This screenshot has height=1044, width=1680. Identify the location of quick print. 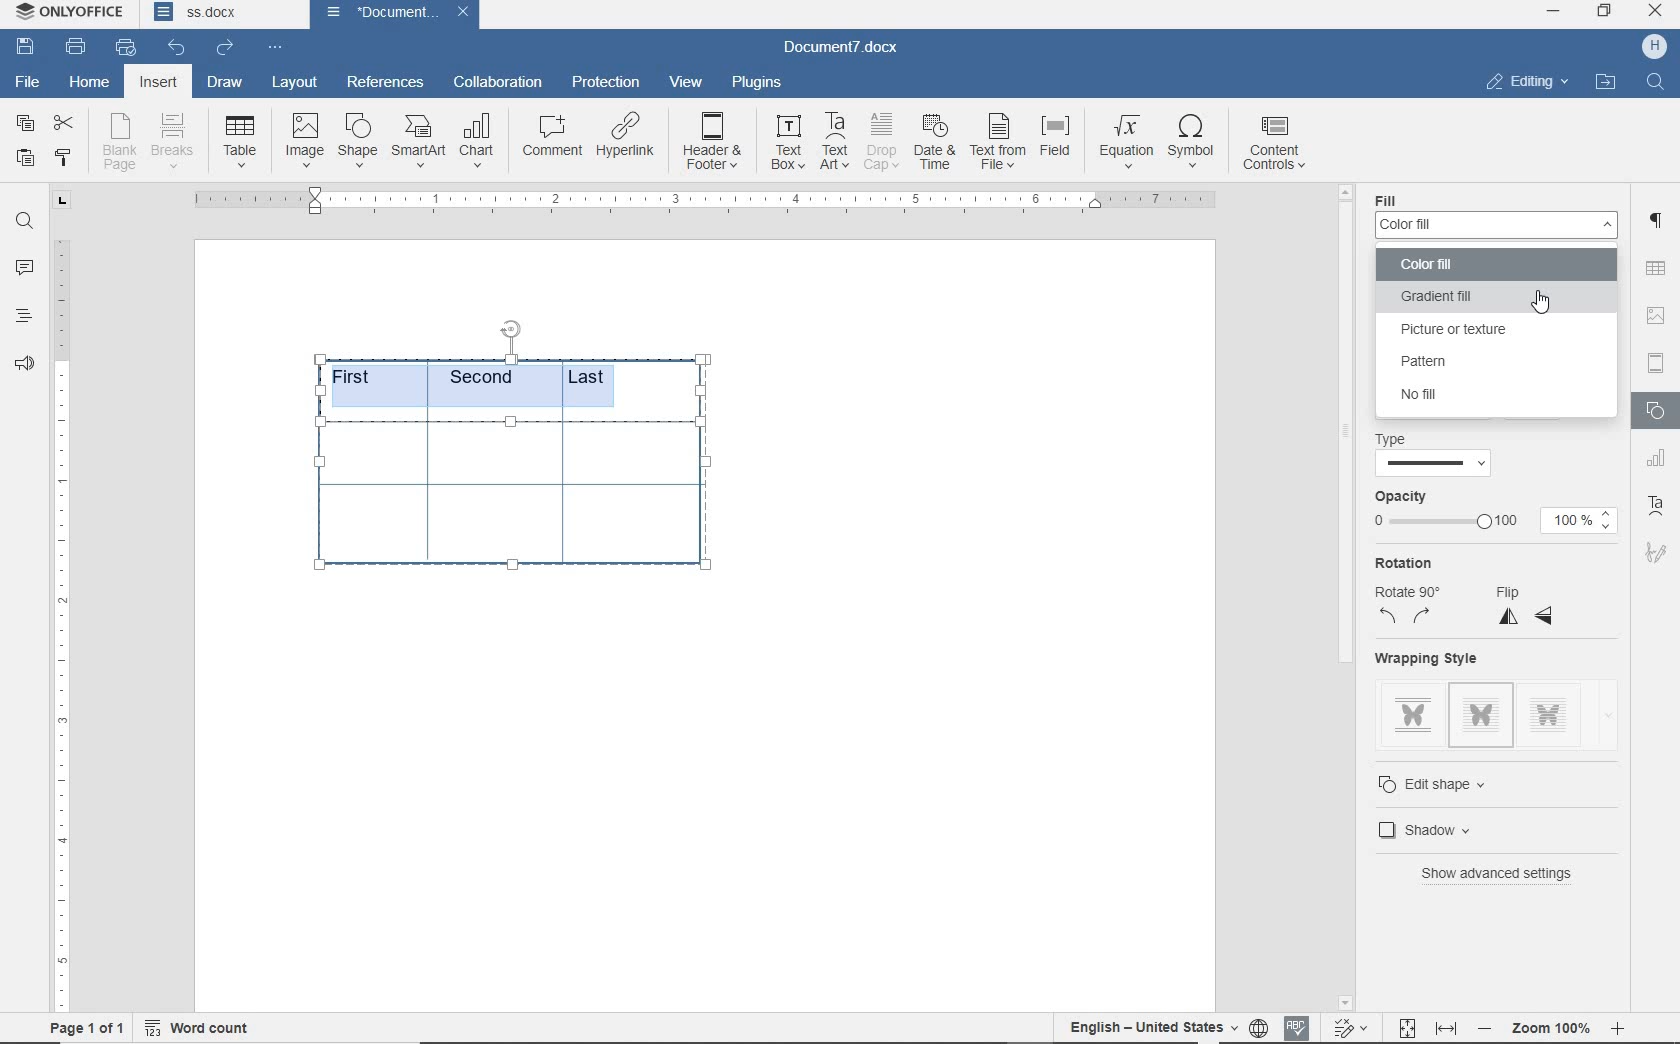
(125, 48).